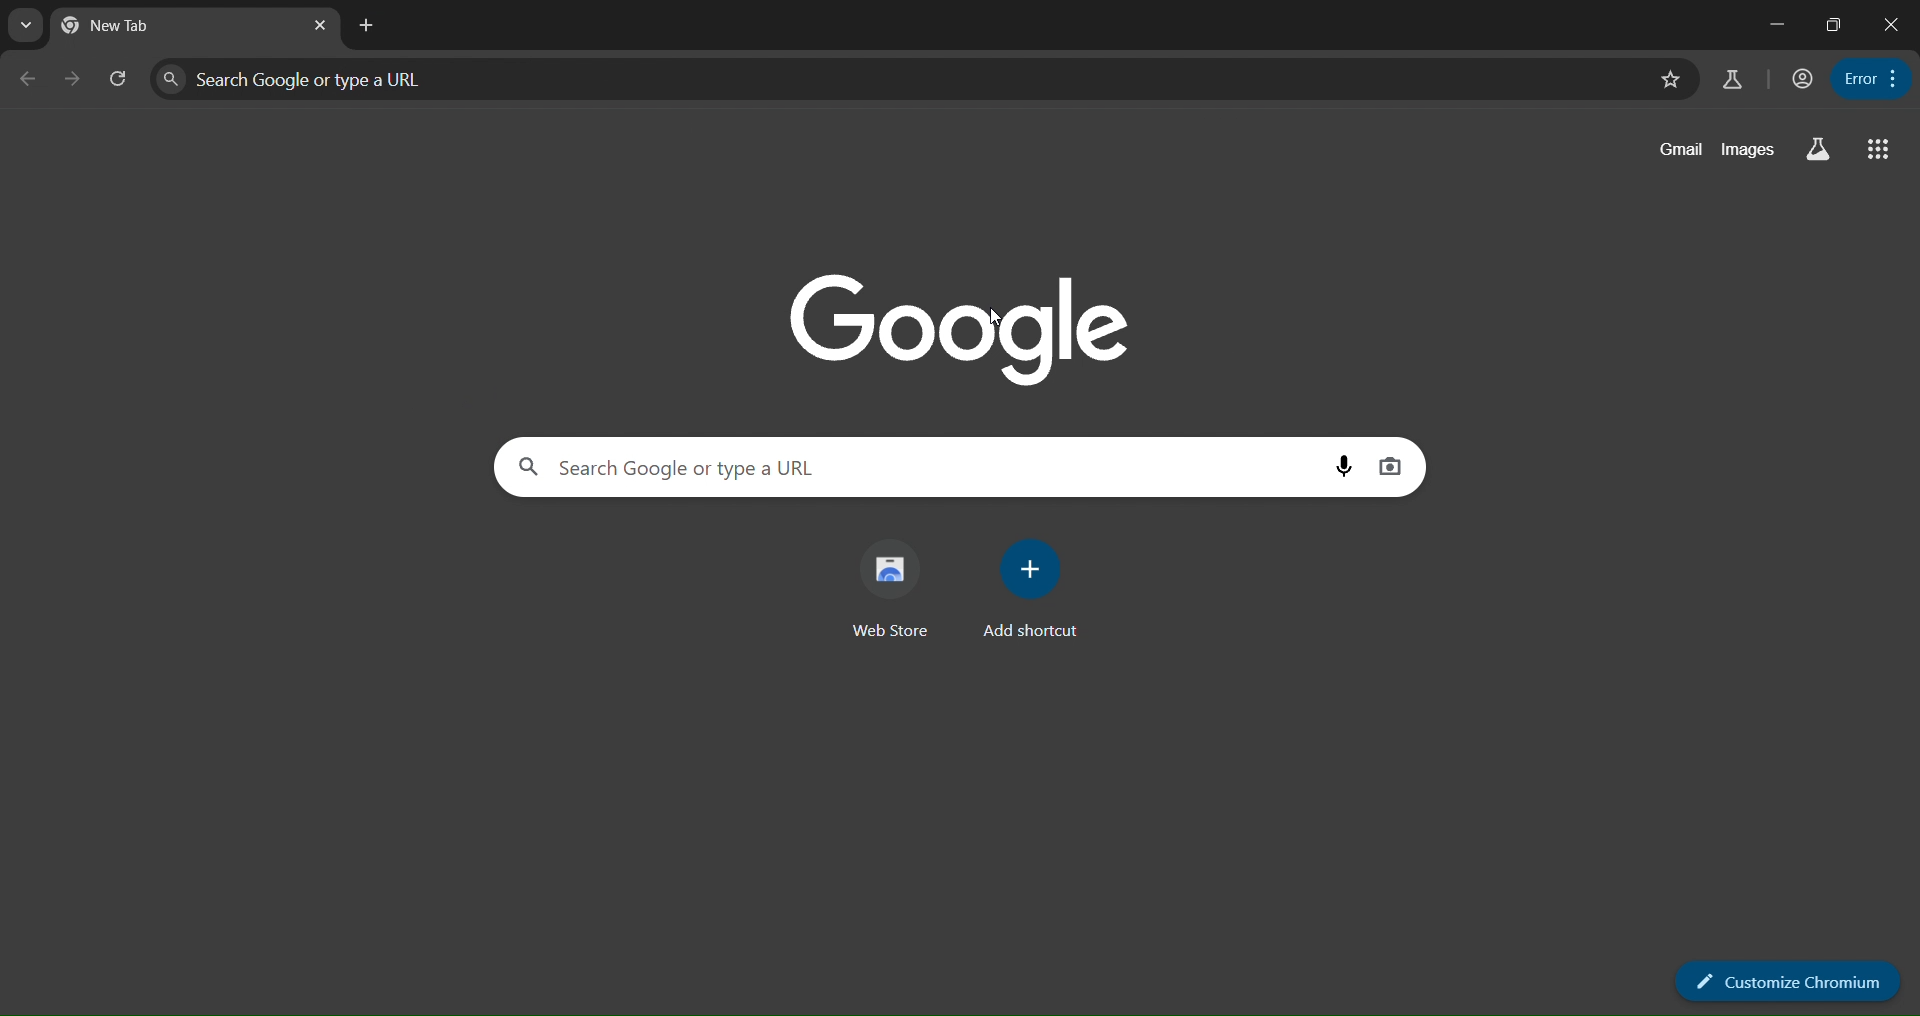  What do you see at coordinates (321, 24) in the screenshot?
I see `close tab` at bounding box center [321, 24].